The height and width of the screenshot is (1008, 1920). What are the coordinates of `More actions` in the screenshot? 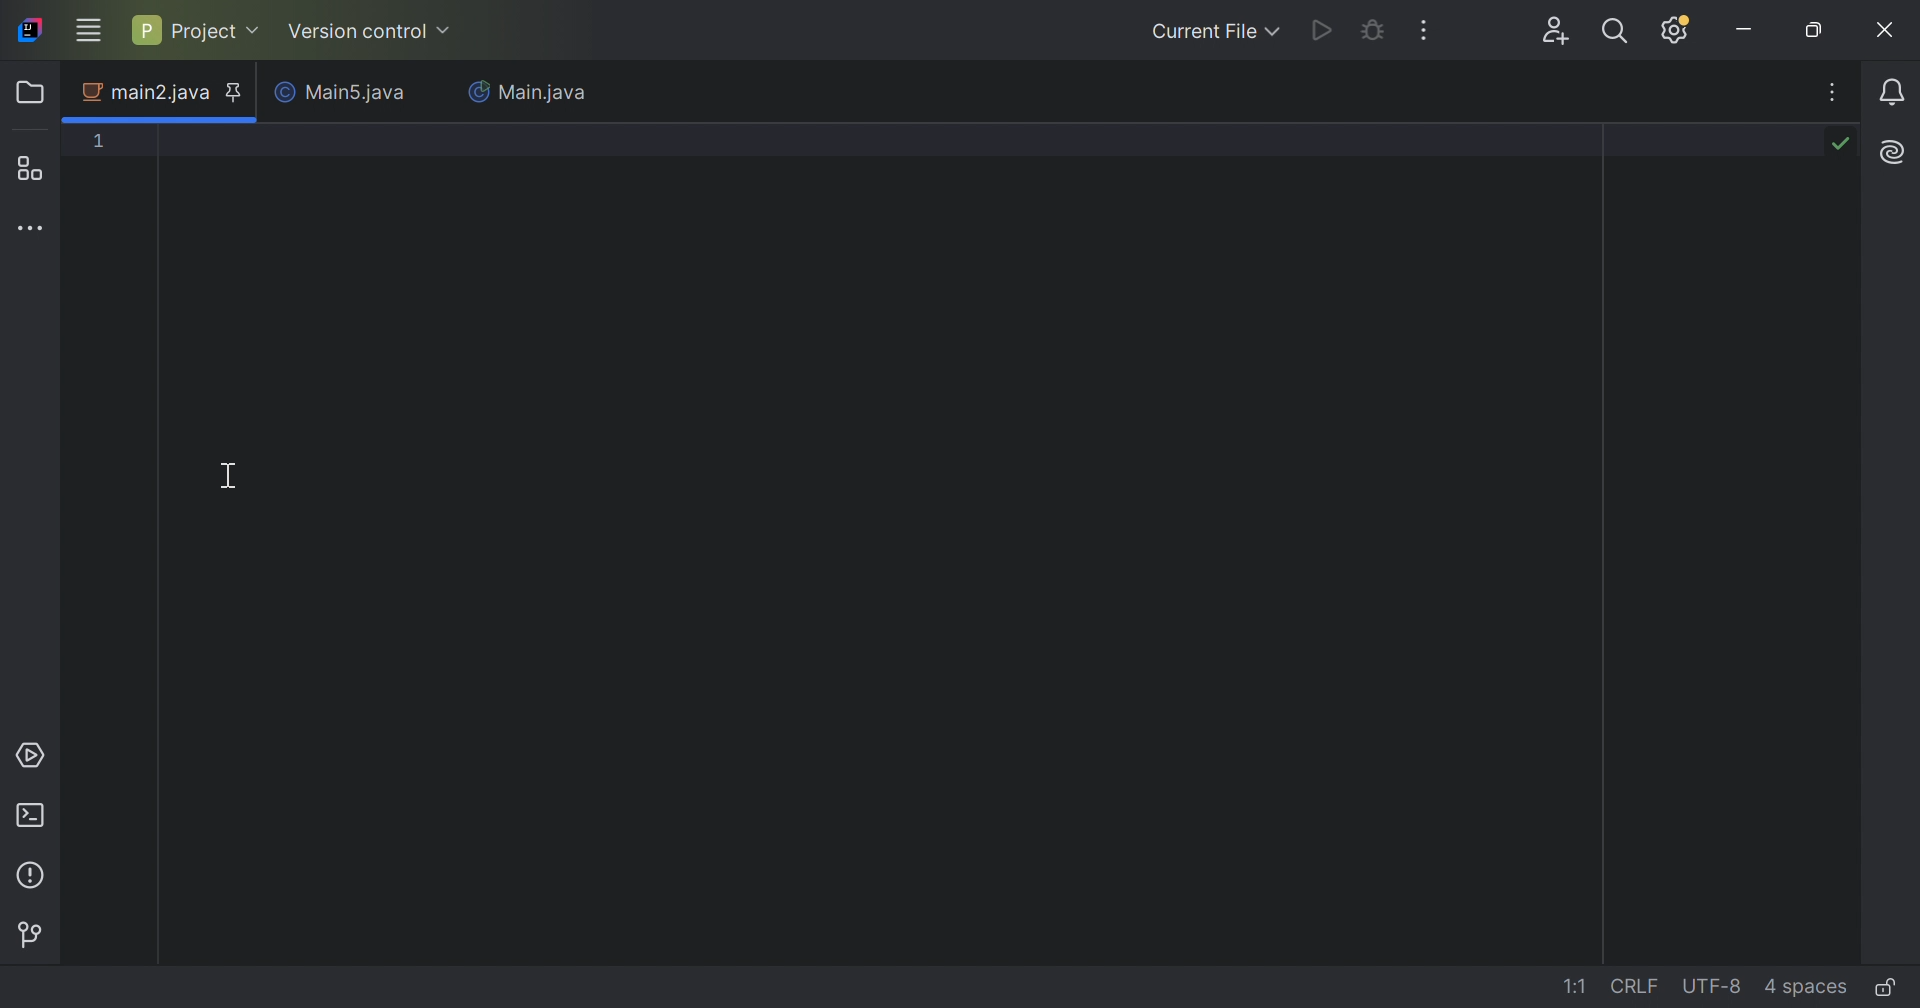 It's located at (1421, 30).